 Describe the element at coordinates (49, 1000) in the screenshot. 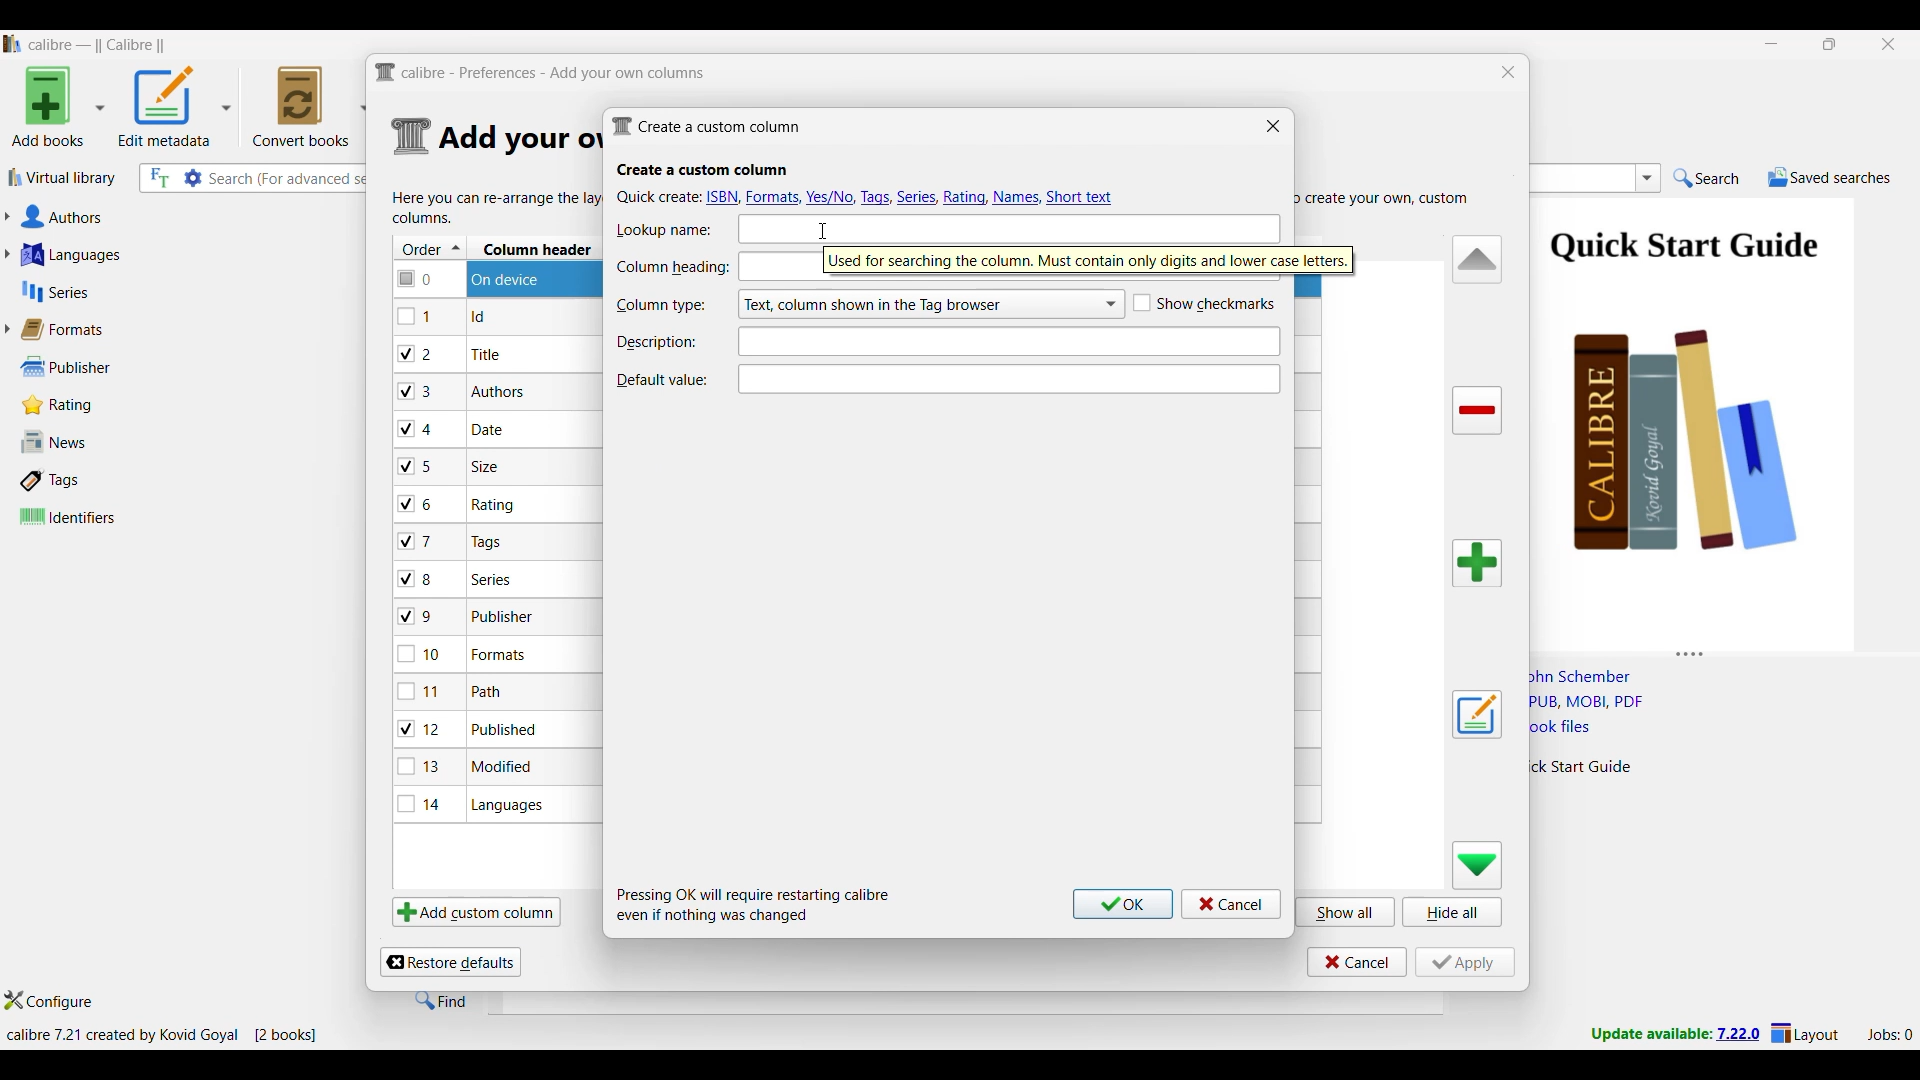

I see `Configure` at that location.